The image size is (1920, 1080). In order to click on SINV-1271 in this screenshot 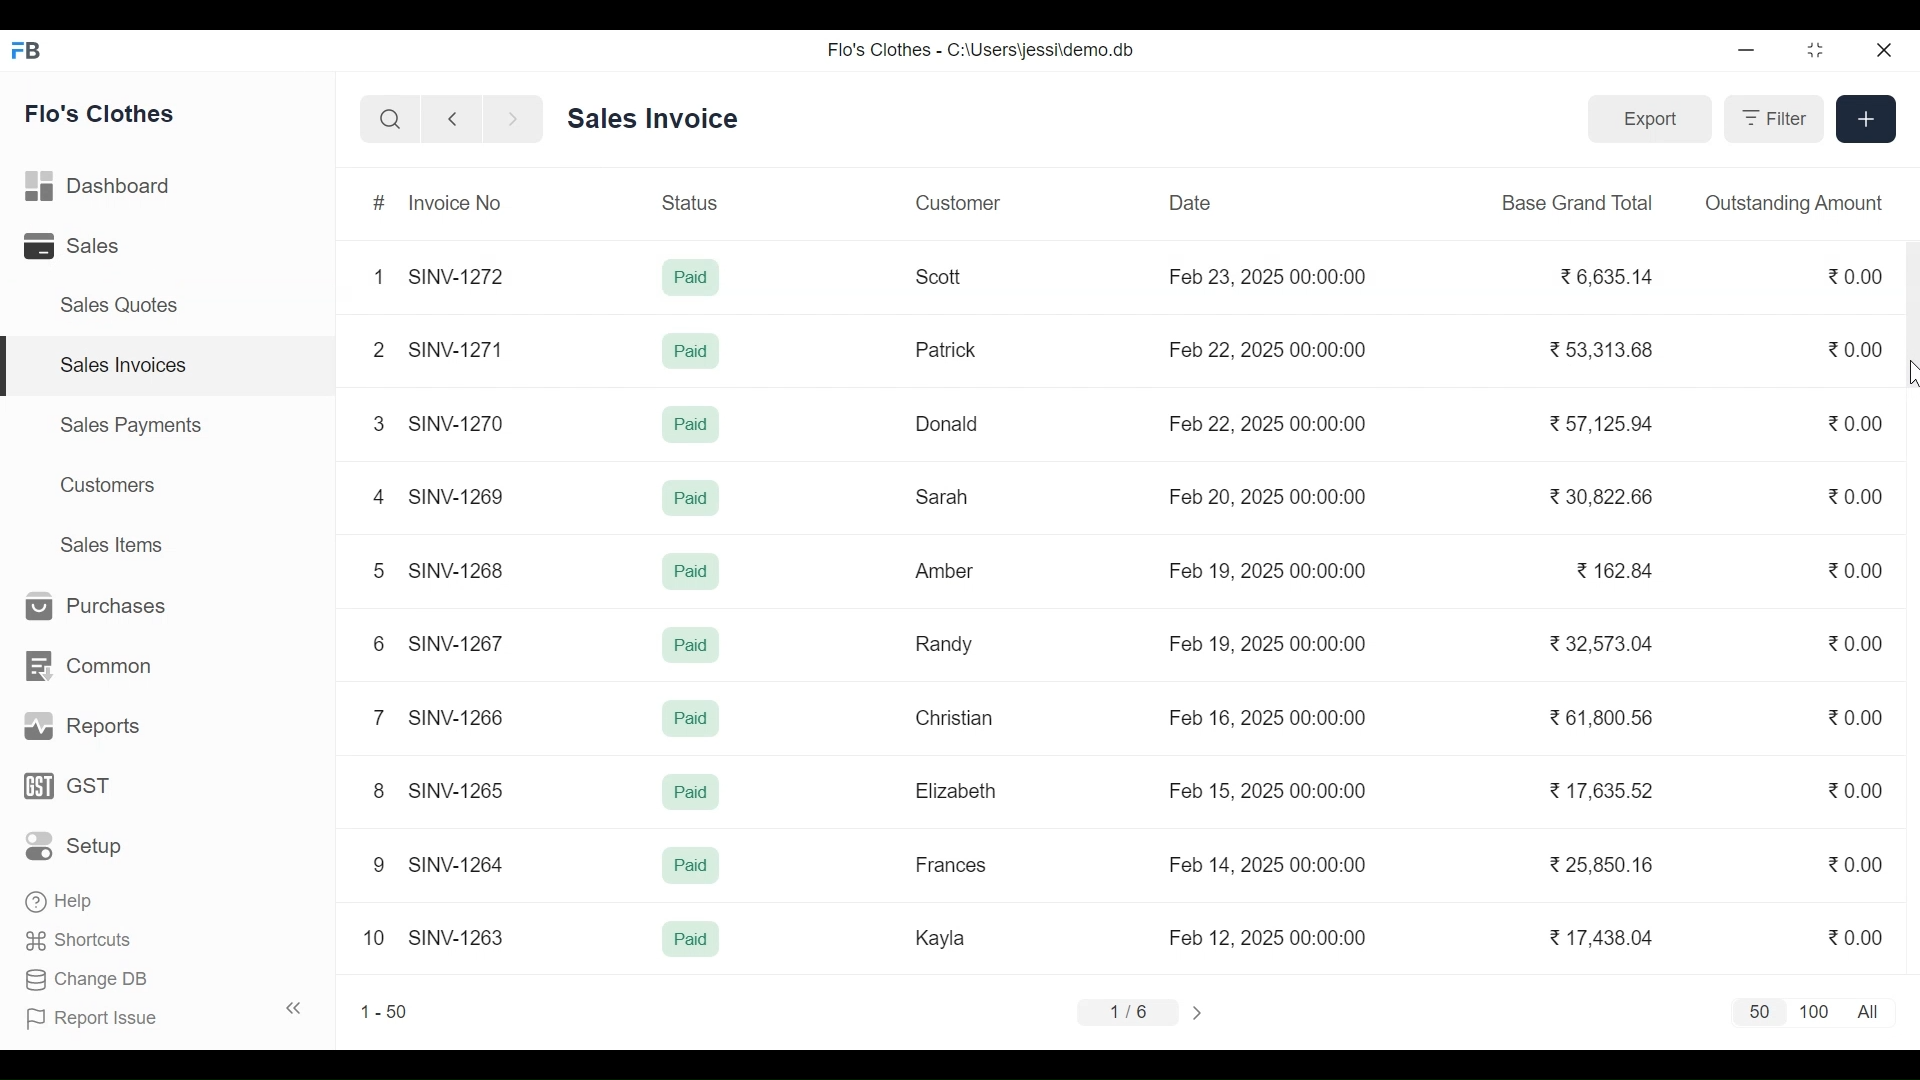, I will do `click(462, 350)`.